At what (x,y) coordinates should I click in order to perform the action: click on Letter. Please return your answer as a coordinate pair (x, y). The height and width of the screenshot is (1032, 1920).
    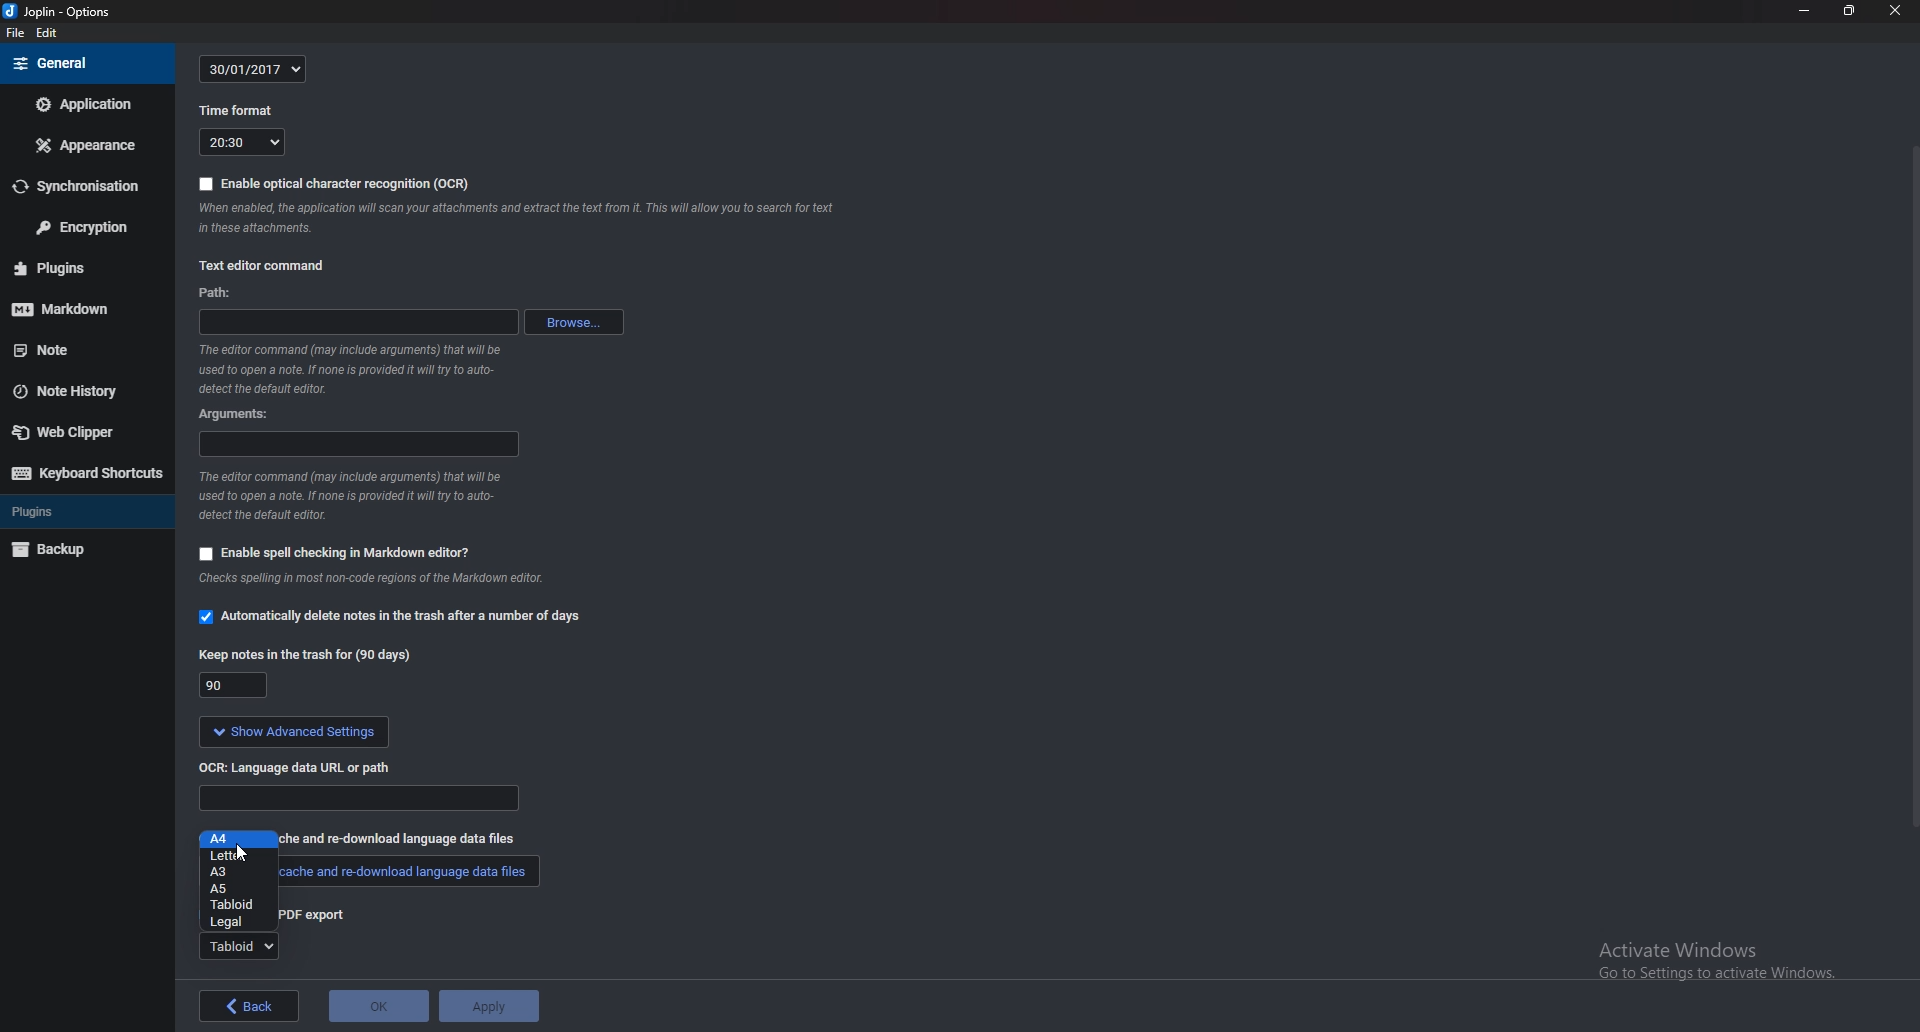
    Looking at the image, I should click on (235, 857).